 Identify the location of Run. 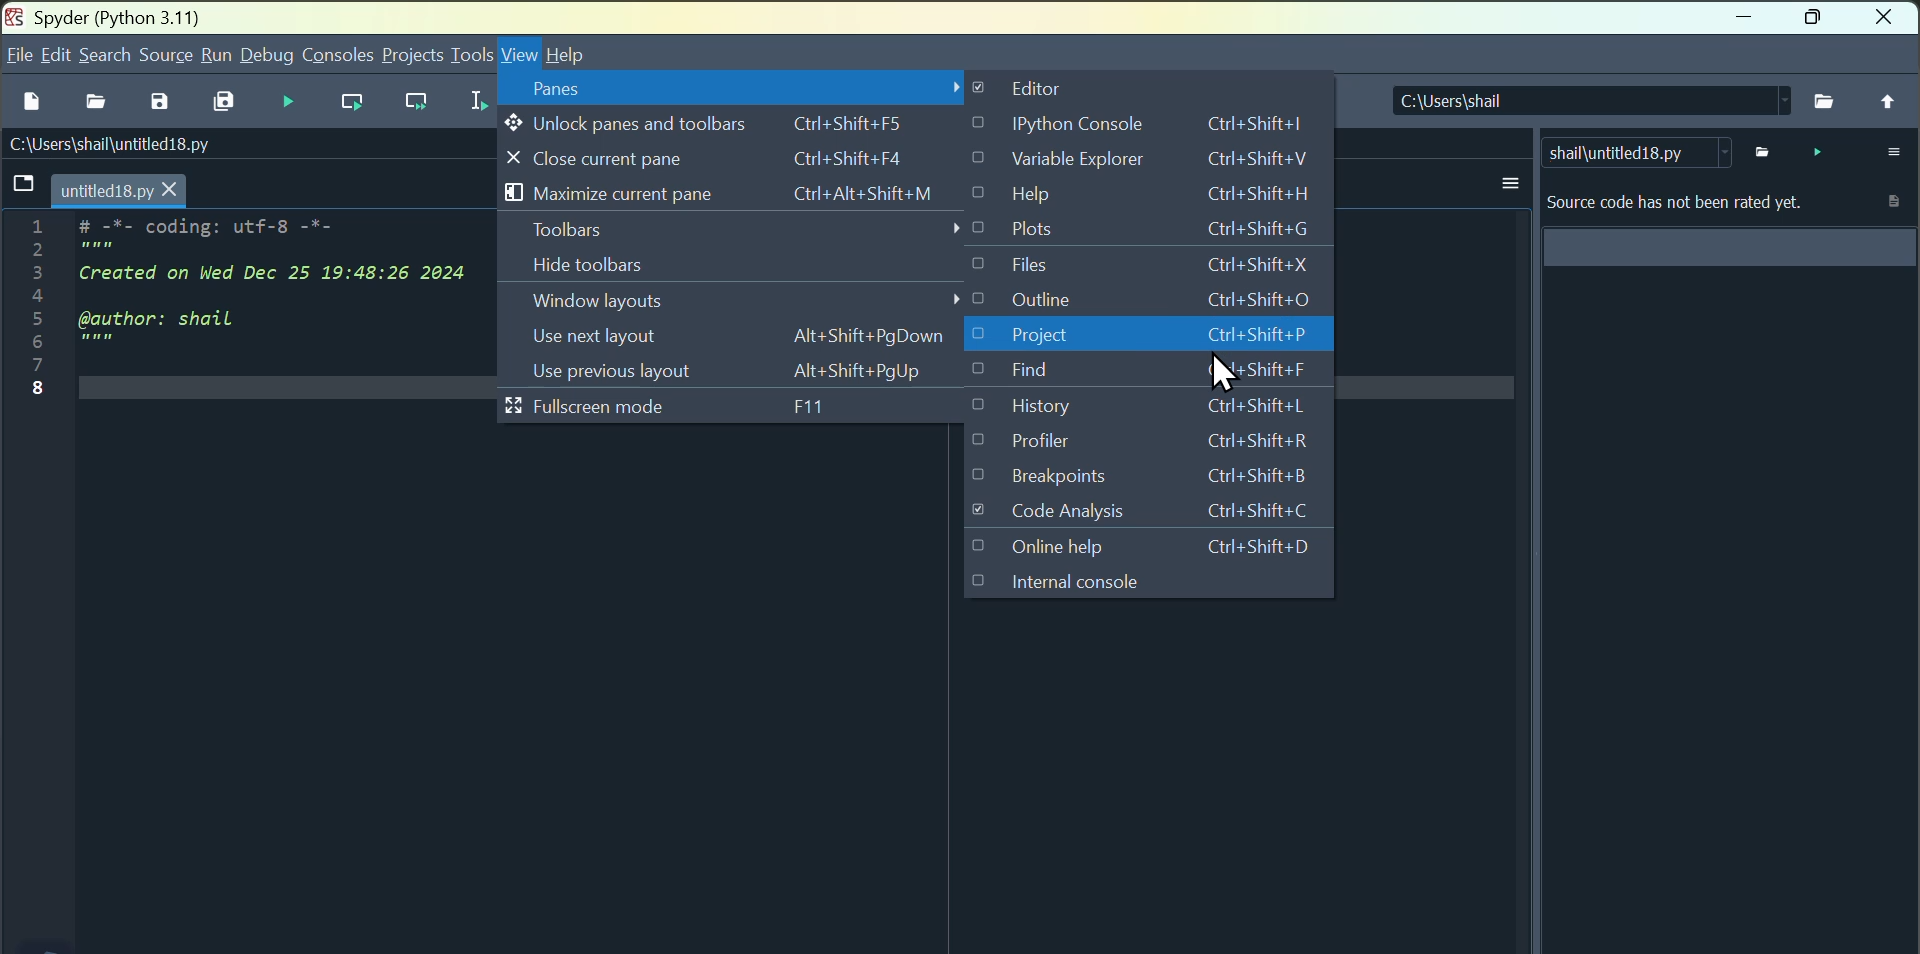
(214, 57).